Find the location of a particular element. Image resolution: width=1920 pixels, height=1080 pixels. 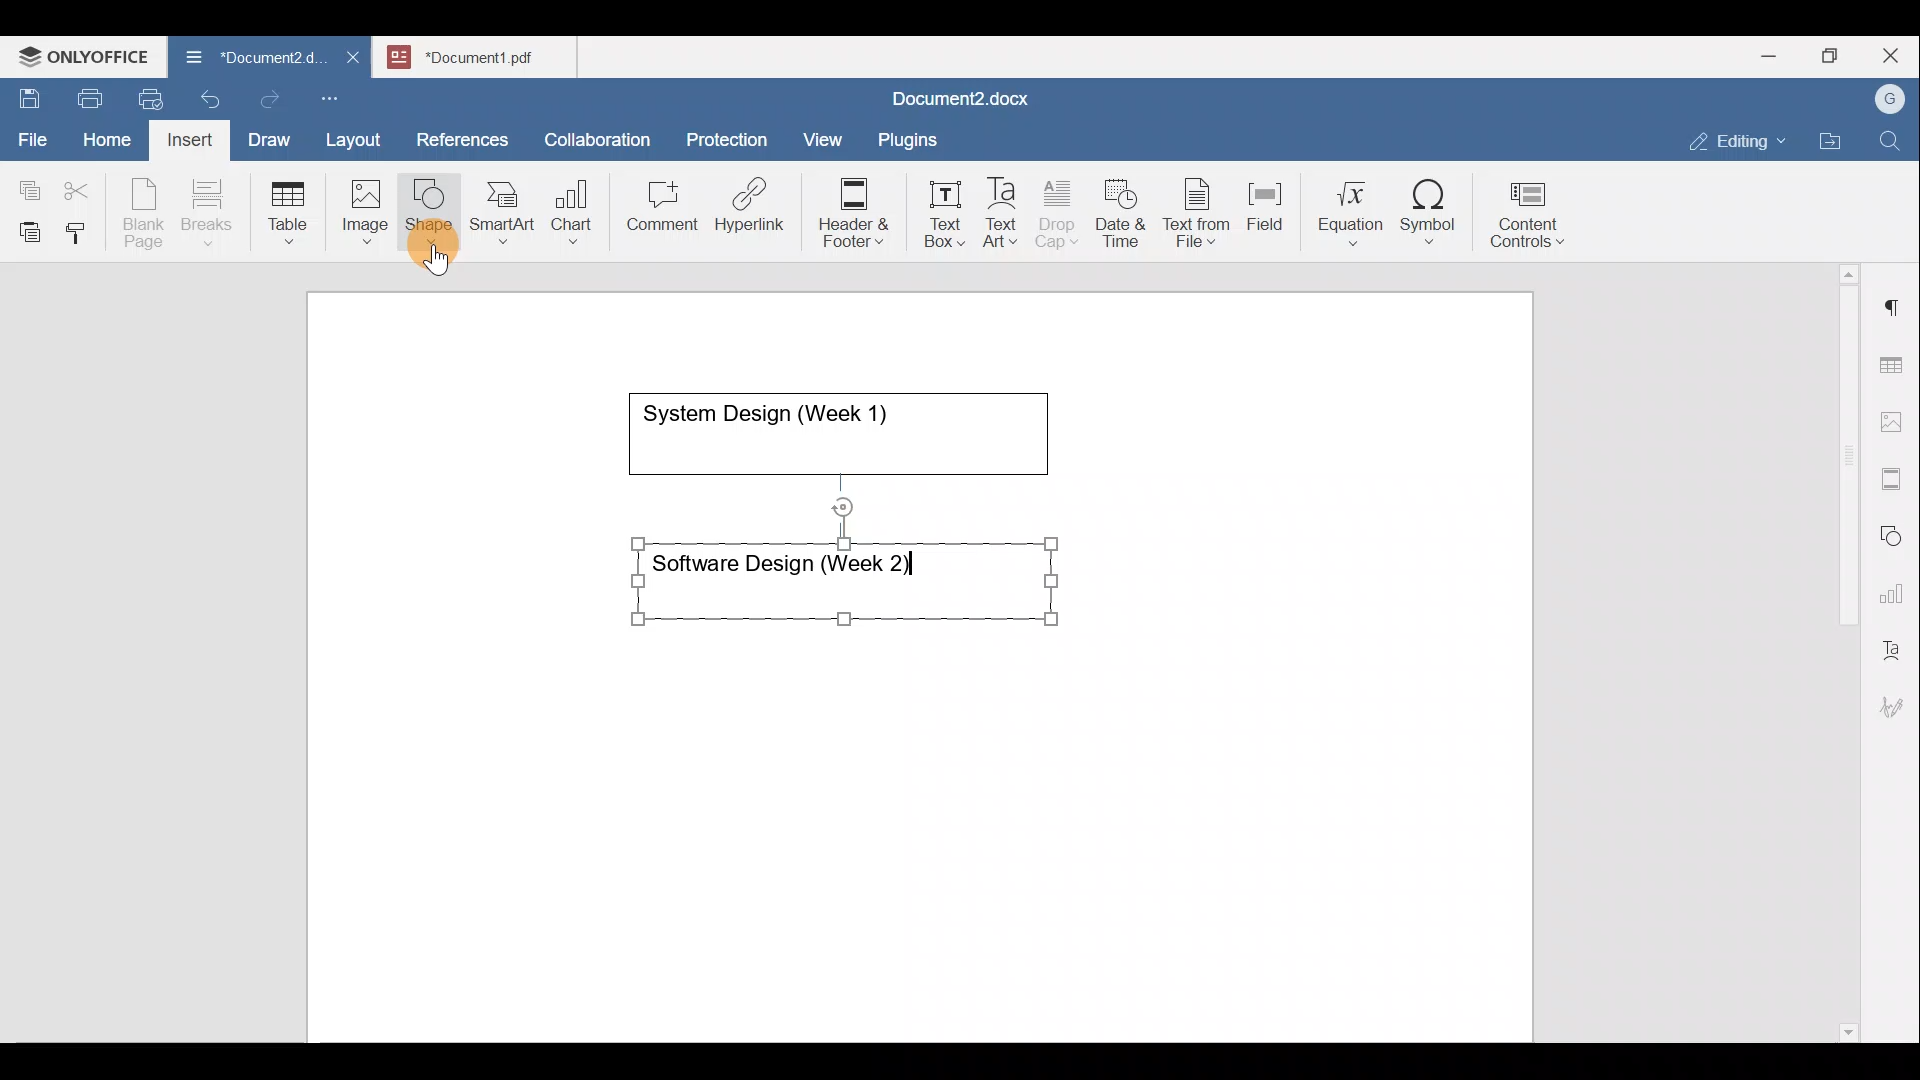

Paragraph settings is located at coordinates (1894, 299).